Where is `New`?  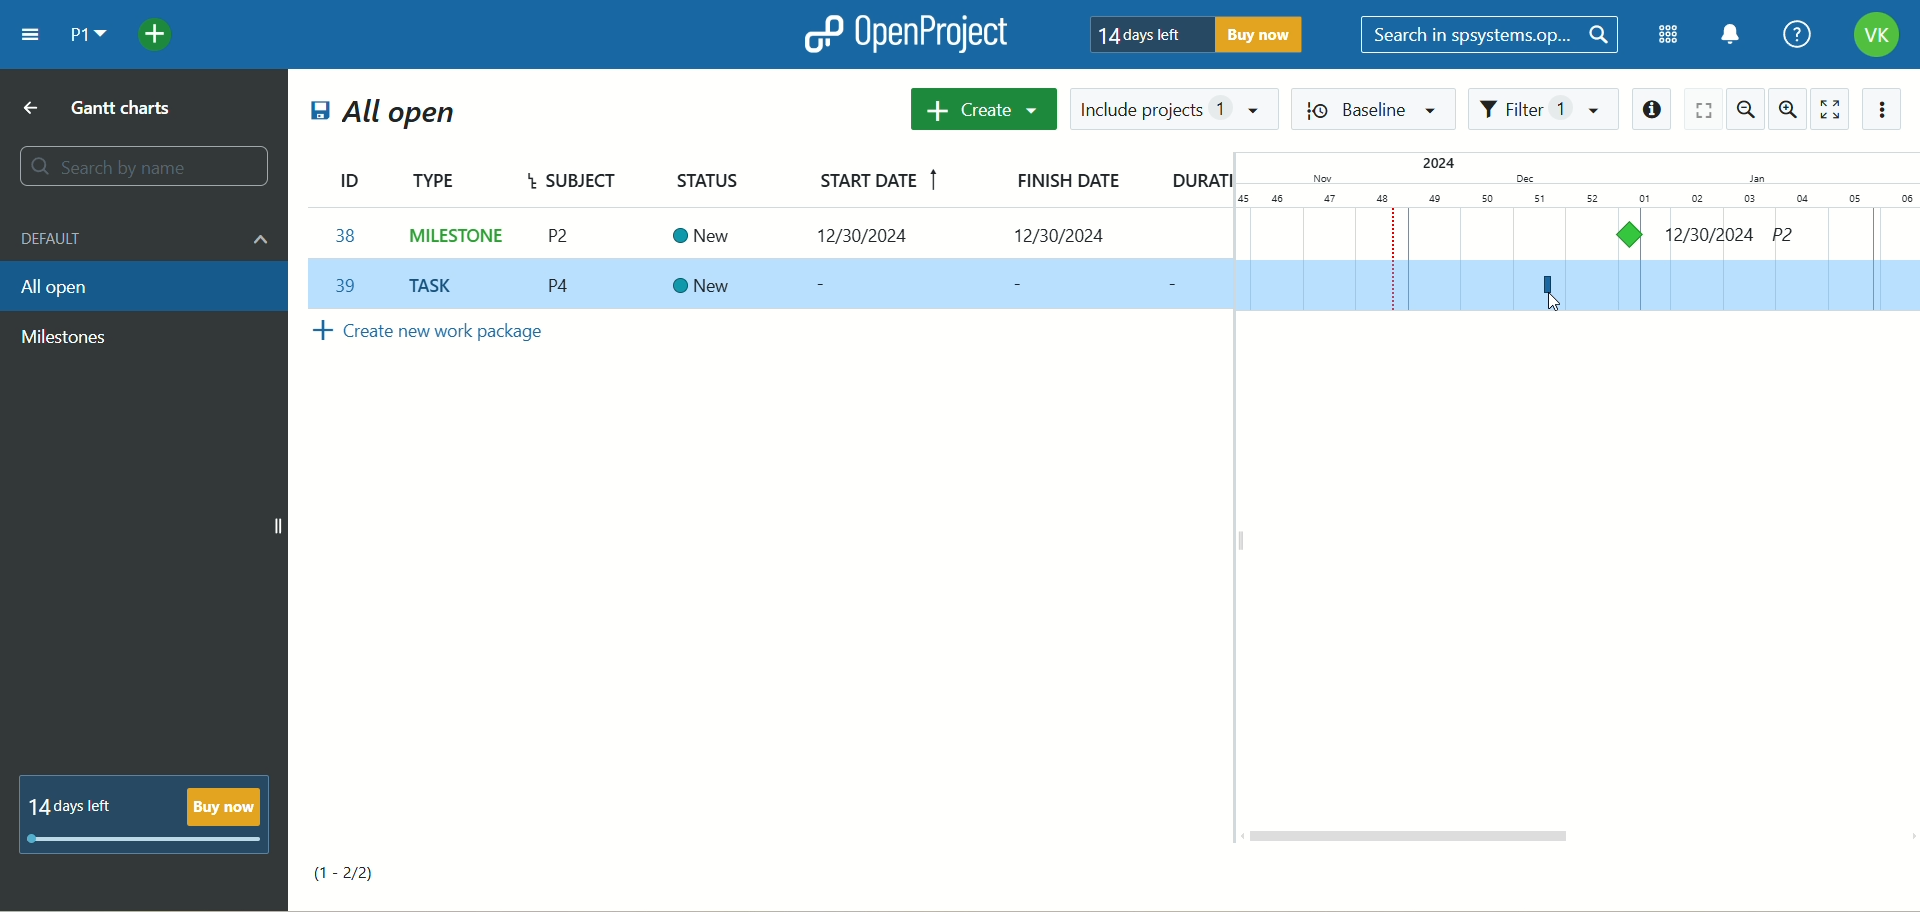
New is located at coordinates (703, 283).